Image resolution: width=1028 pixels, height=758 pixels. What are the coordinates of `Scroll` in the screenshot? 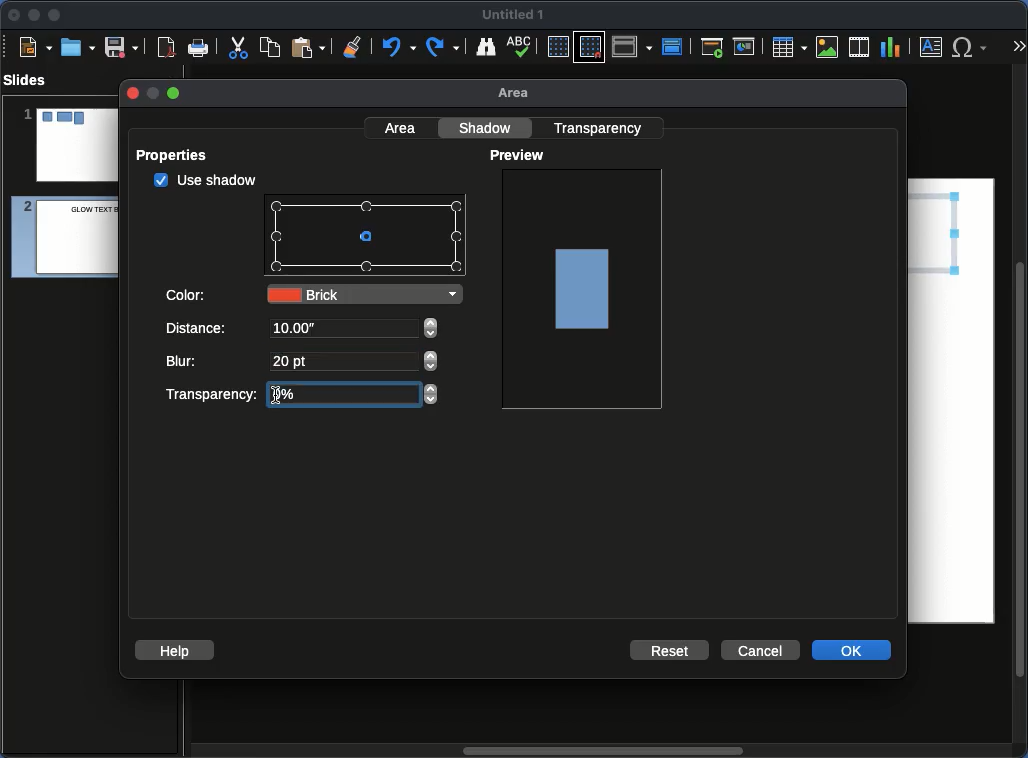 It's located at (1022, 413).